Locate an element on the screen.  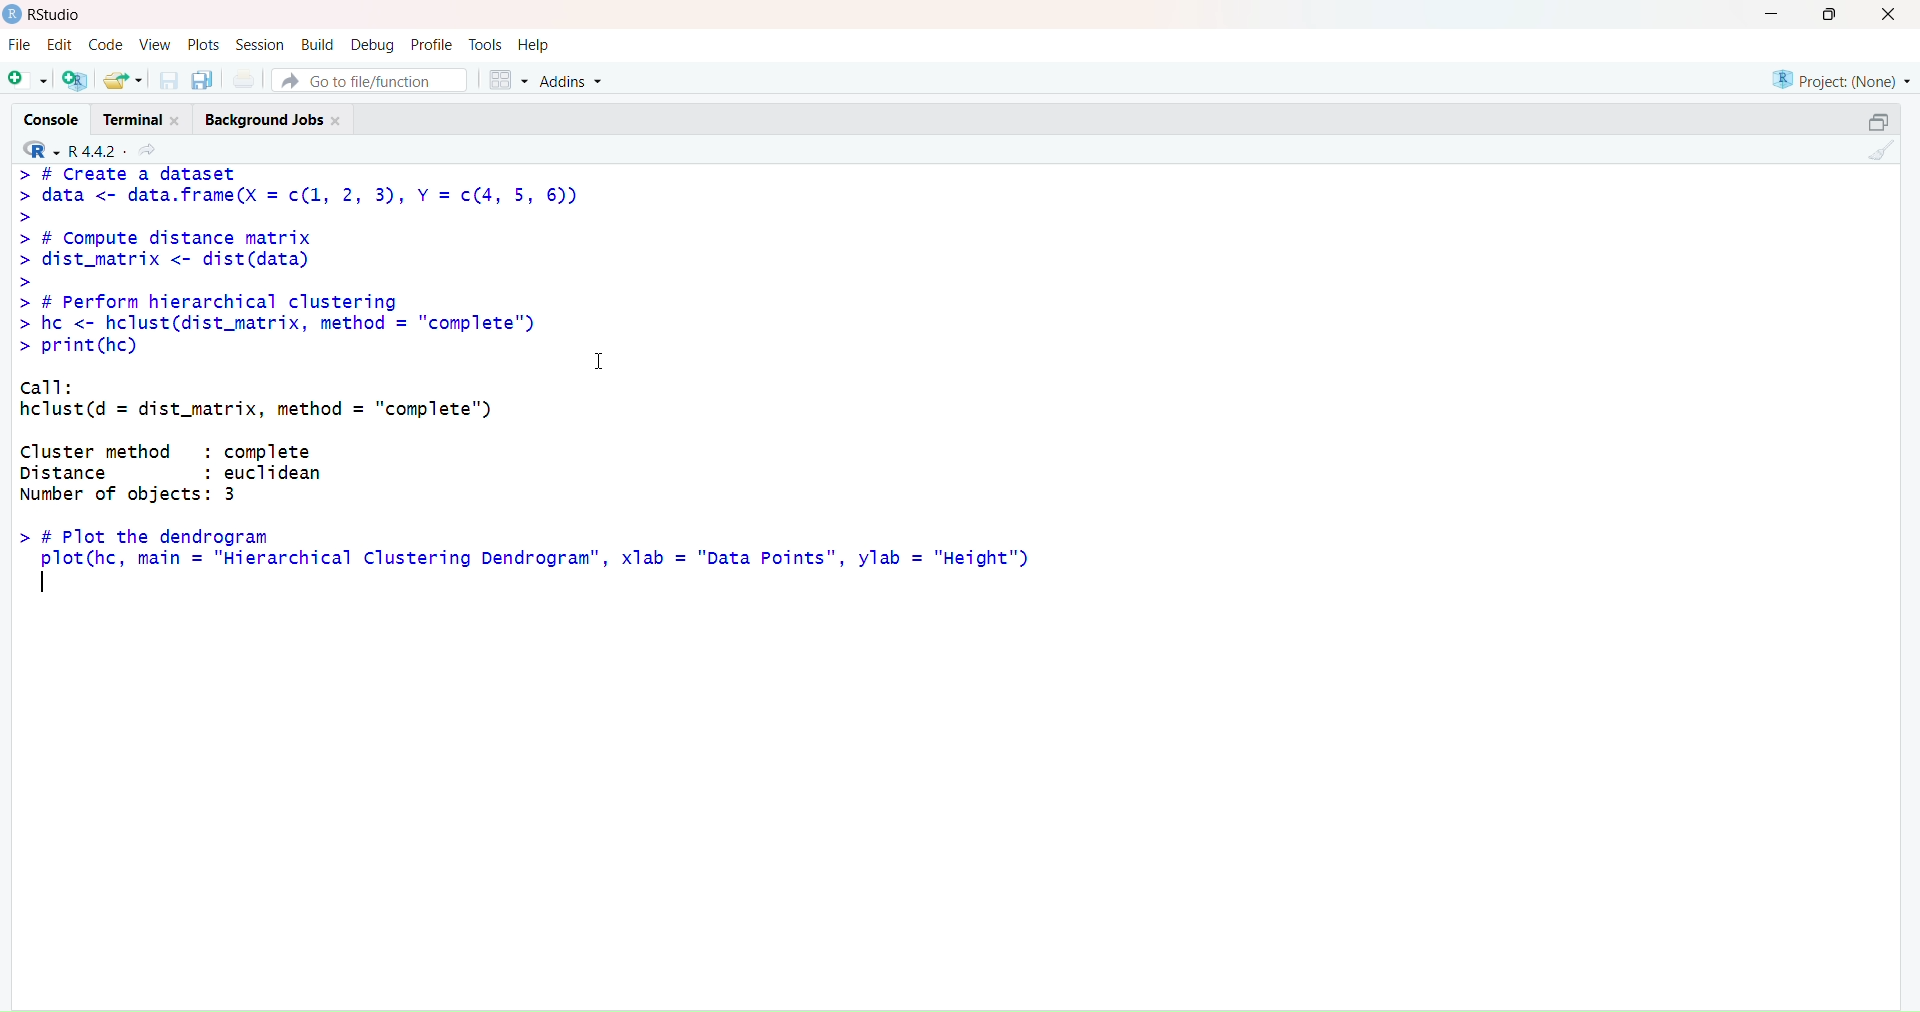
Maximize/Restore is located at coordinates (1836, 17).